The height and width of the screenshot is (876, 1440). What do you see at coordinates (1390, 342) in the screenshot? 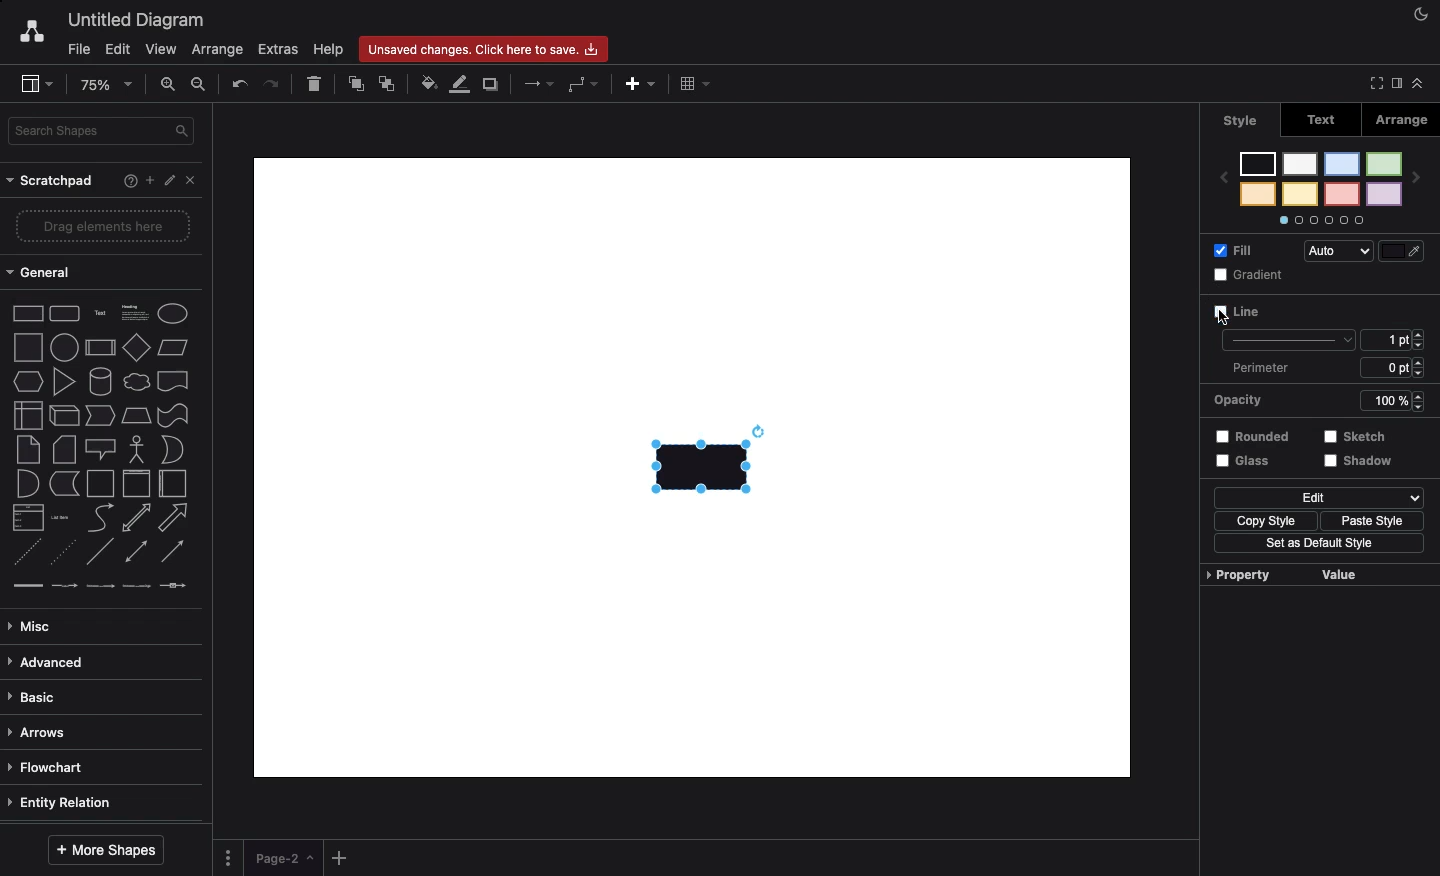
I see `1 pt` at bounding box center [1390, 342].